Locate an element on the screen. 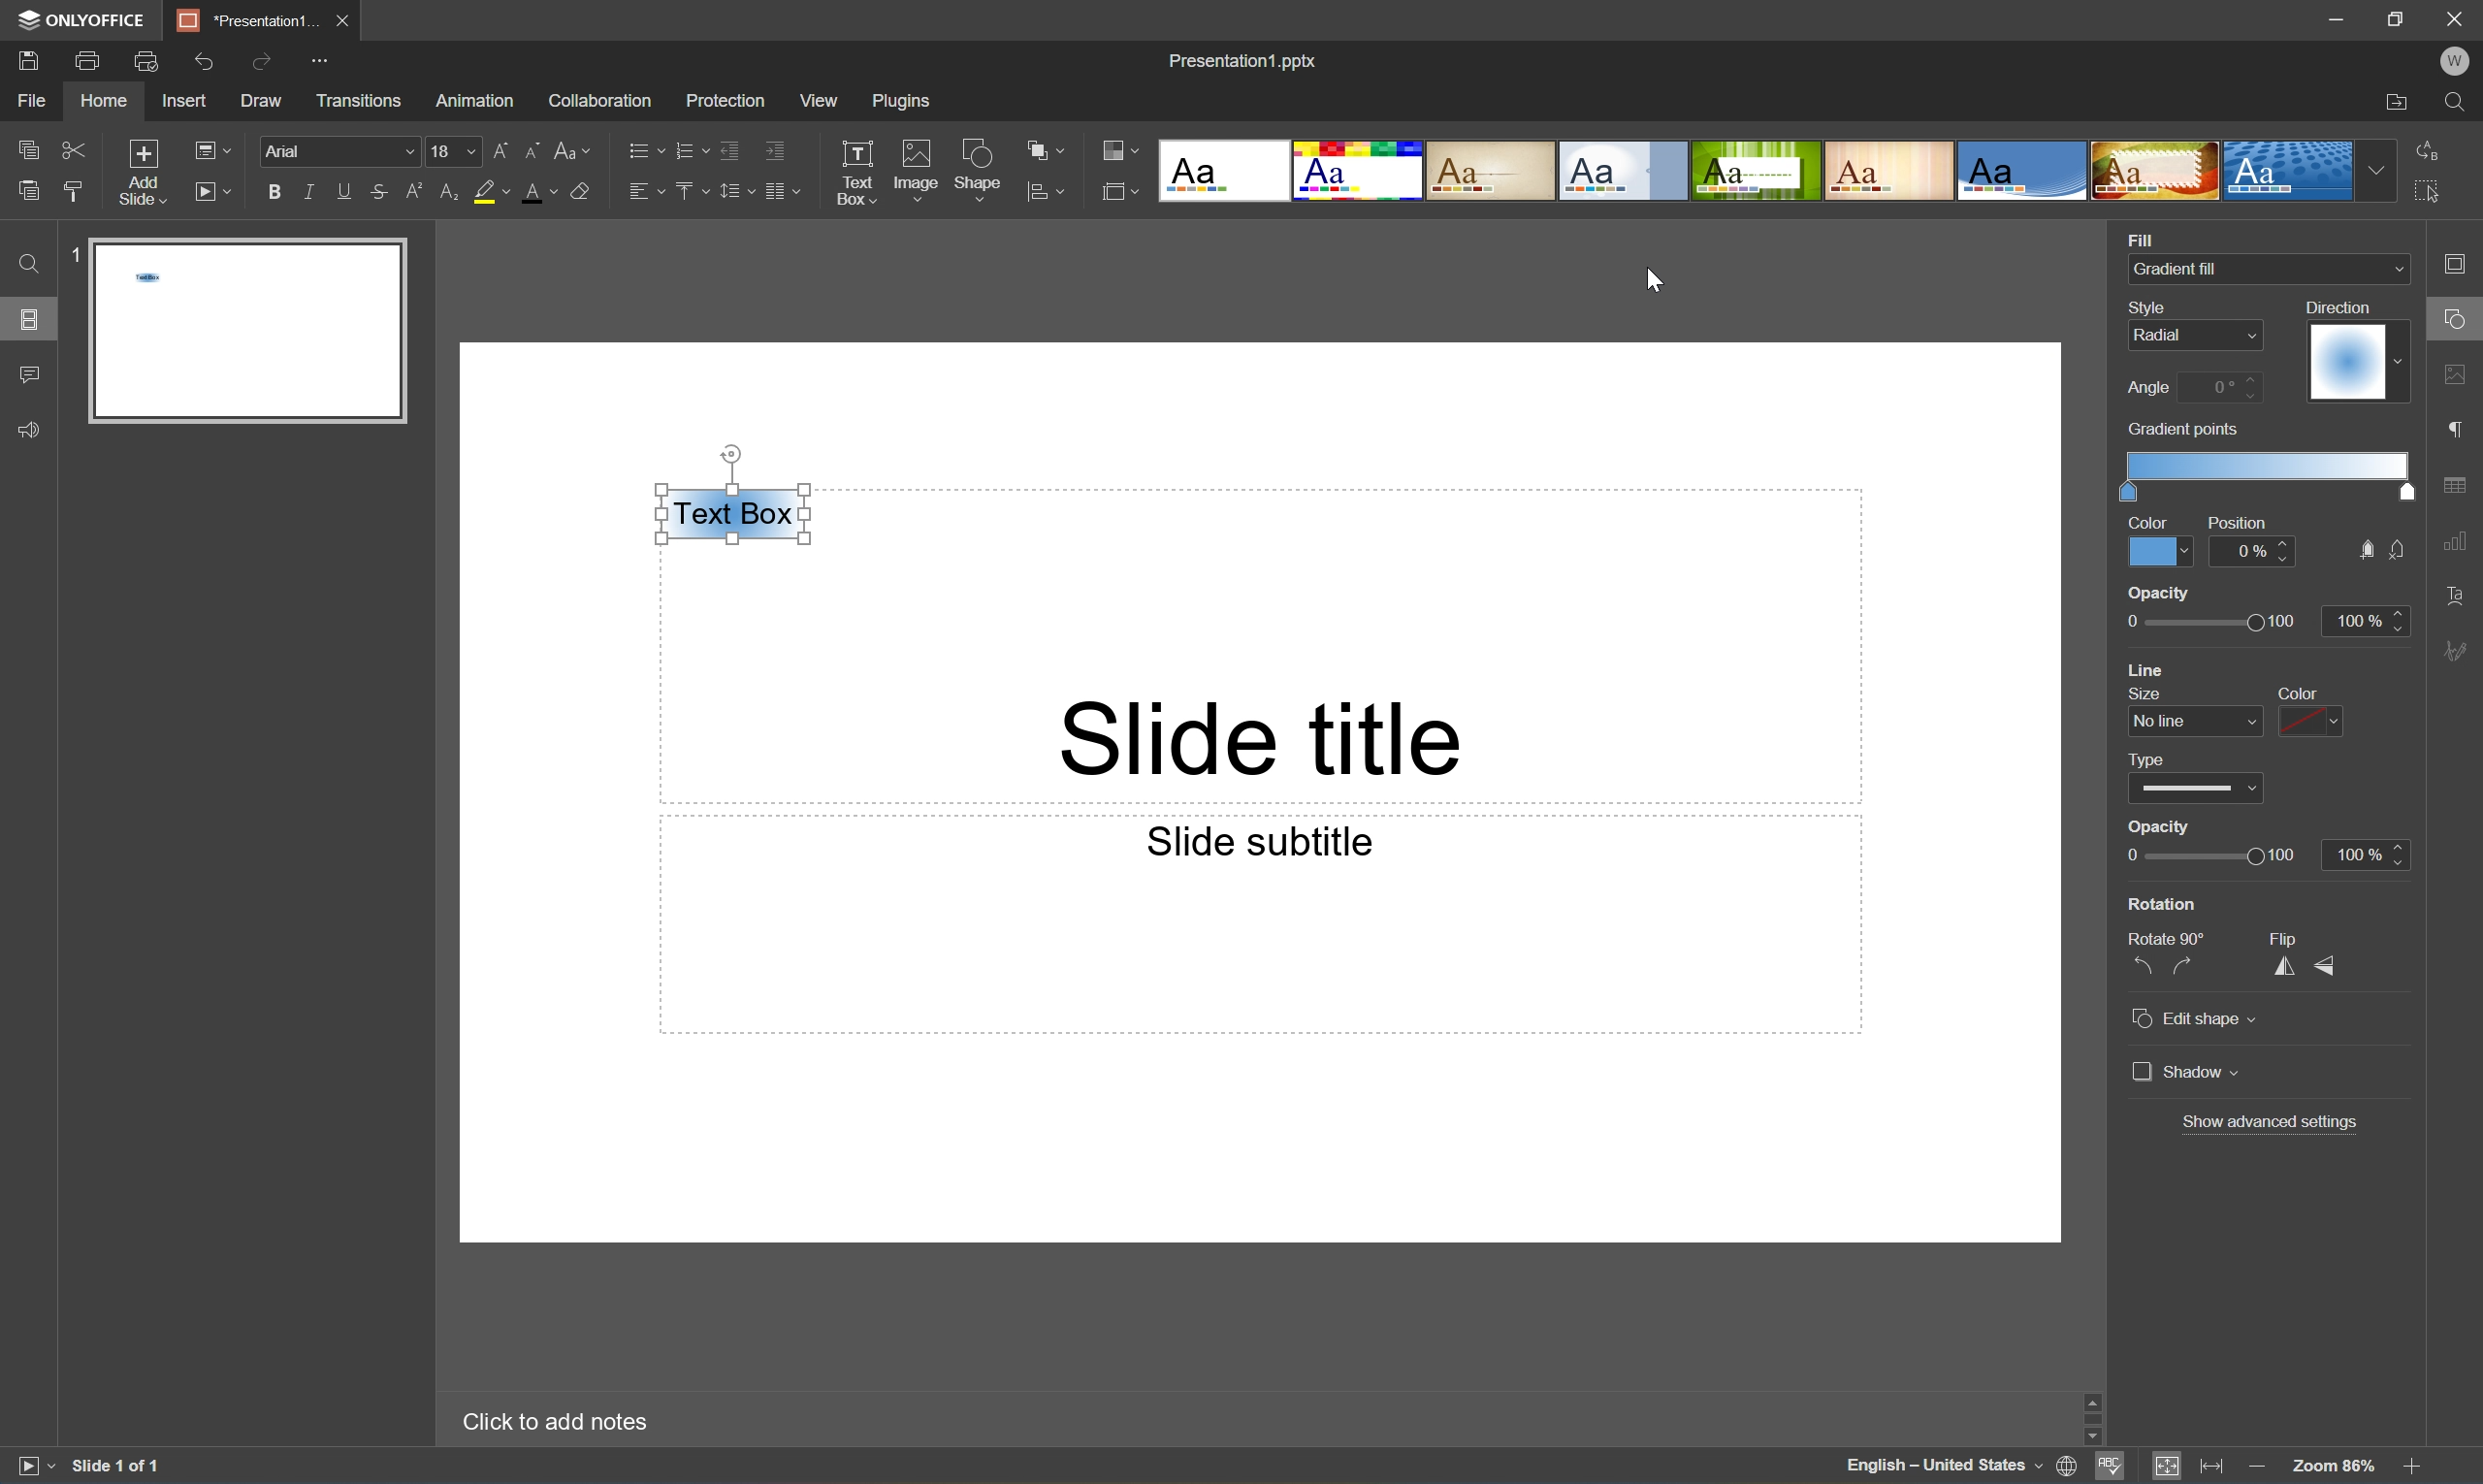  Opacity is located at coordinates (2159, 593).